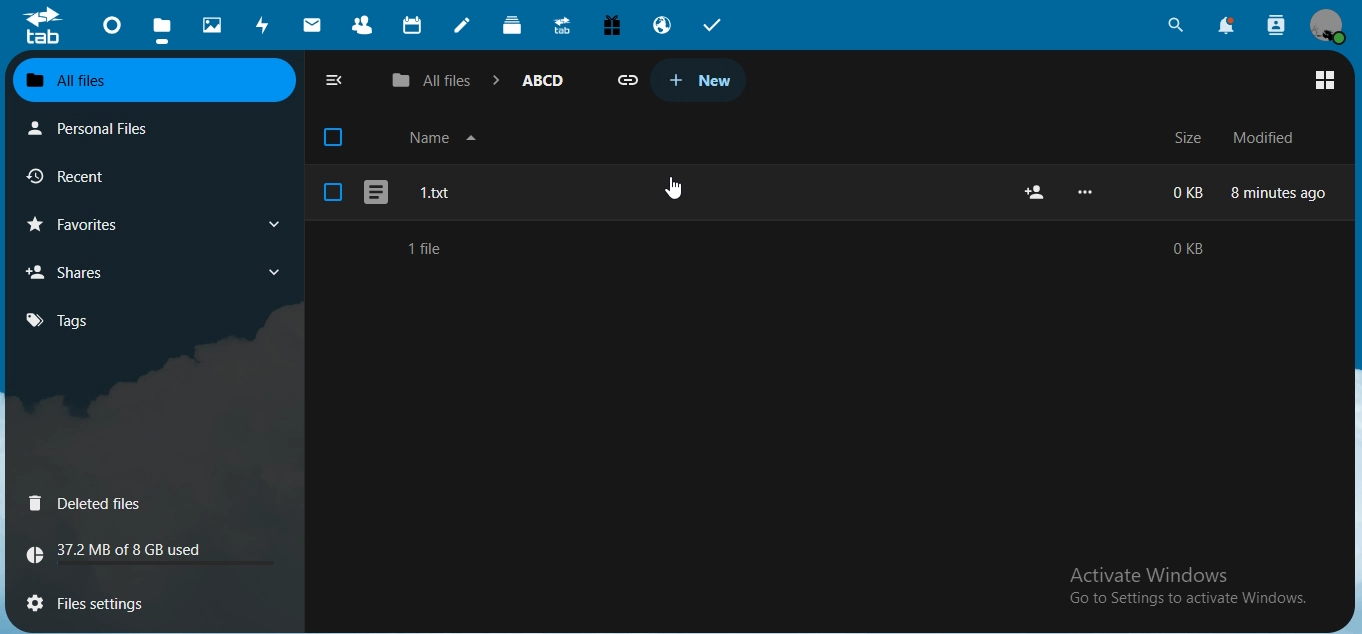  Describe the element at coordinates (1176, 24) in the screenshot. I see `search` at that location.